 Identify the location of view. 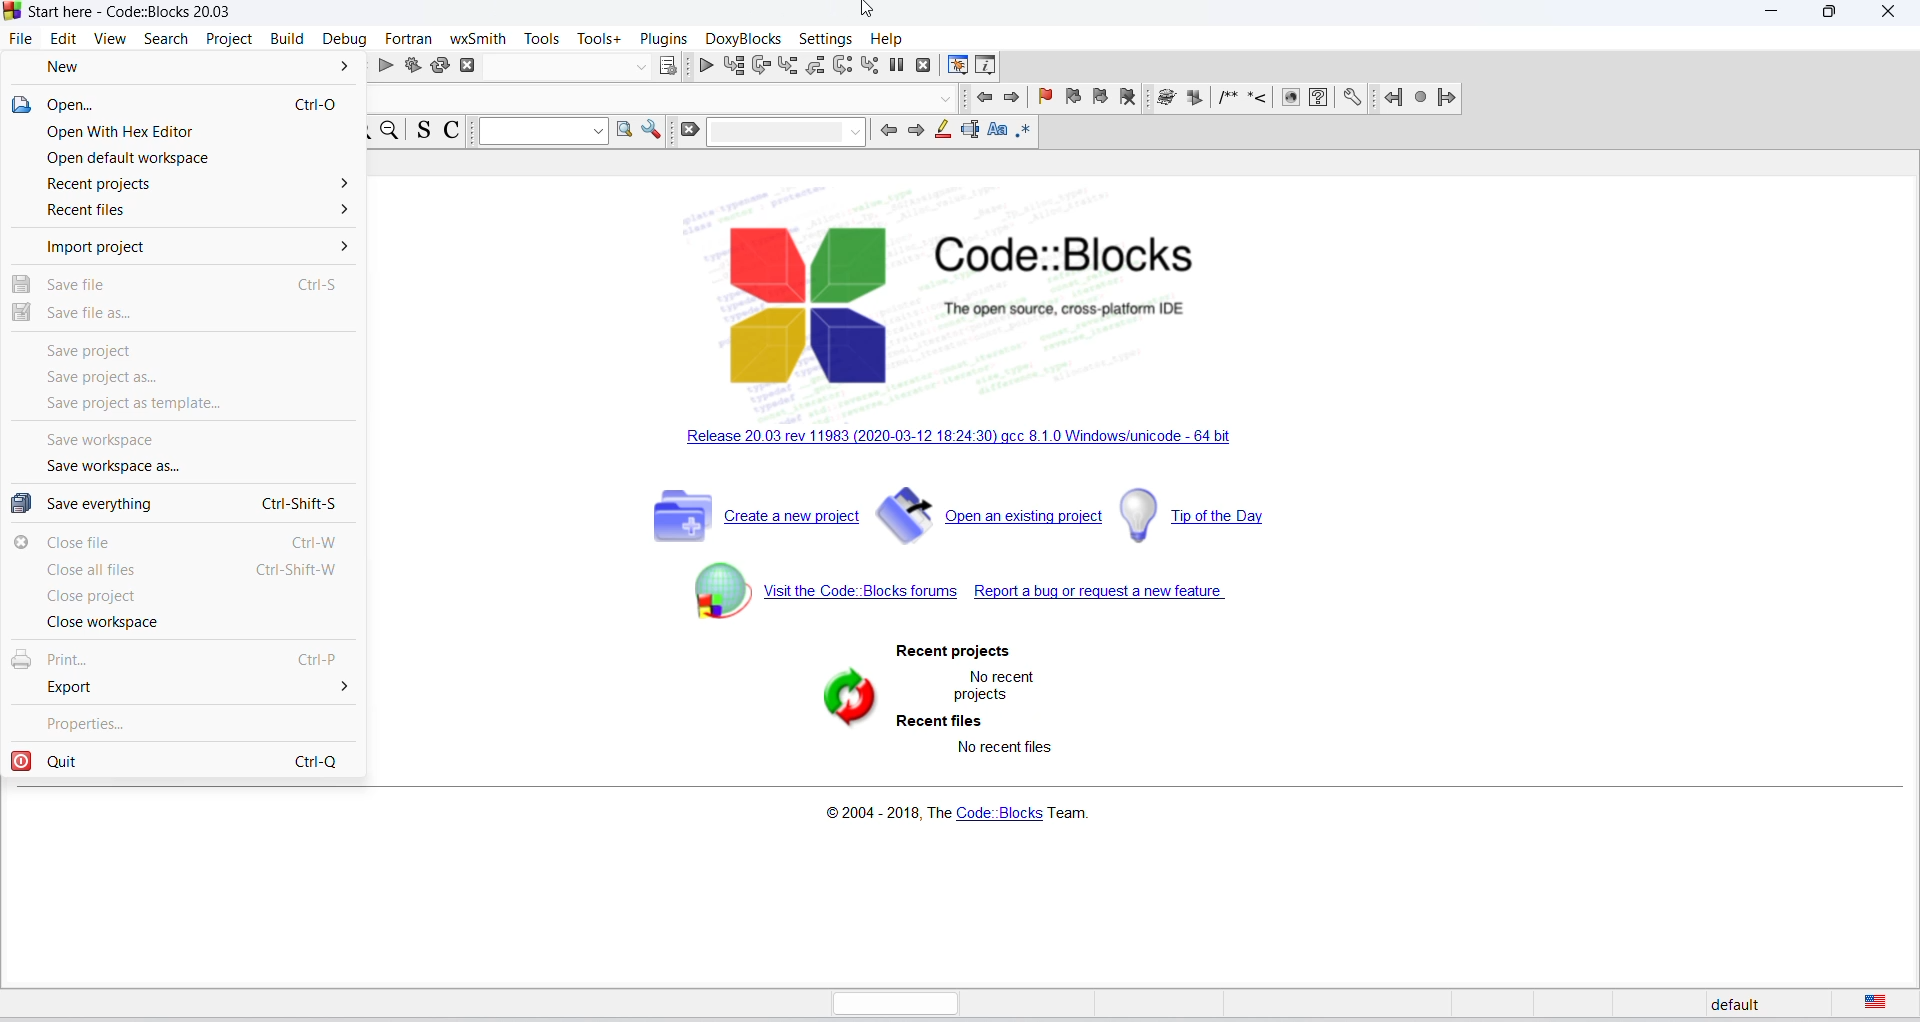
(113, 39).